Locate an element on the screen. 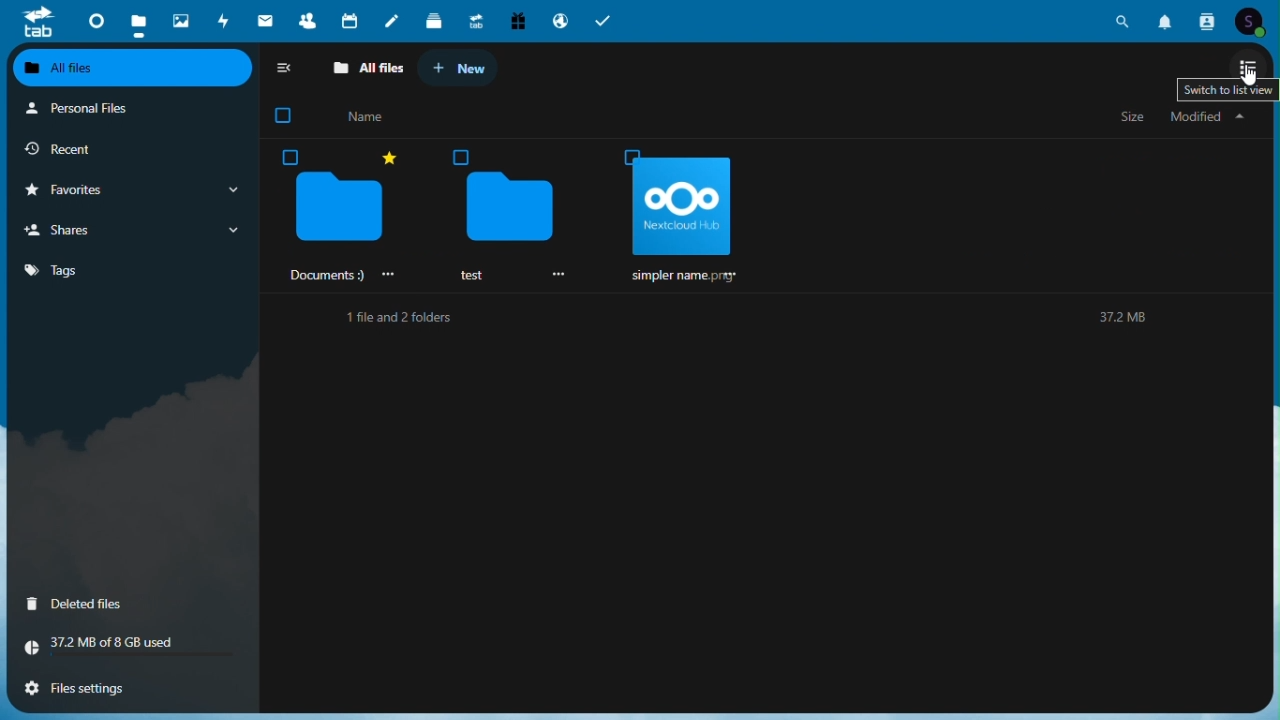 The image size is (1280, 720). contacts is located at coordinates (305, 19).